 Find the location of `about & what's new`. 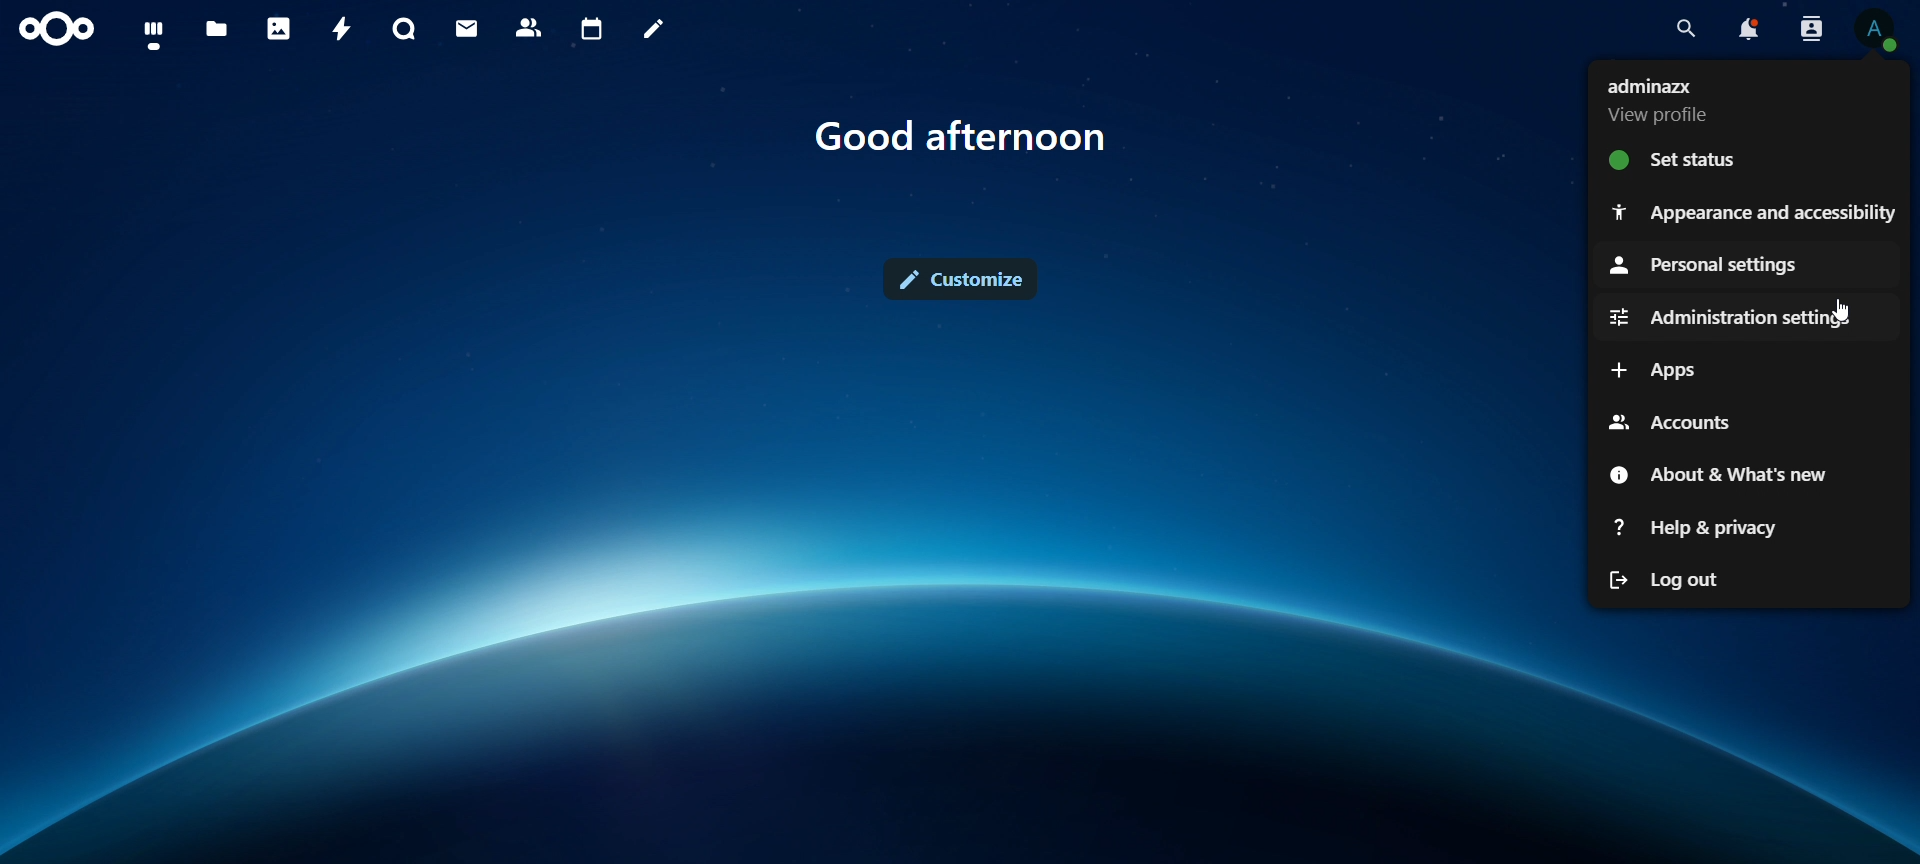

about & what's new is located at coordinates (1720, 475).